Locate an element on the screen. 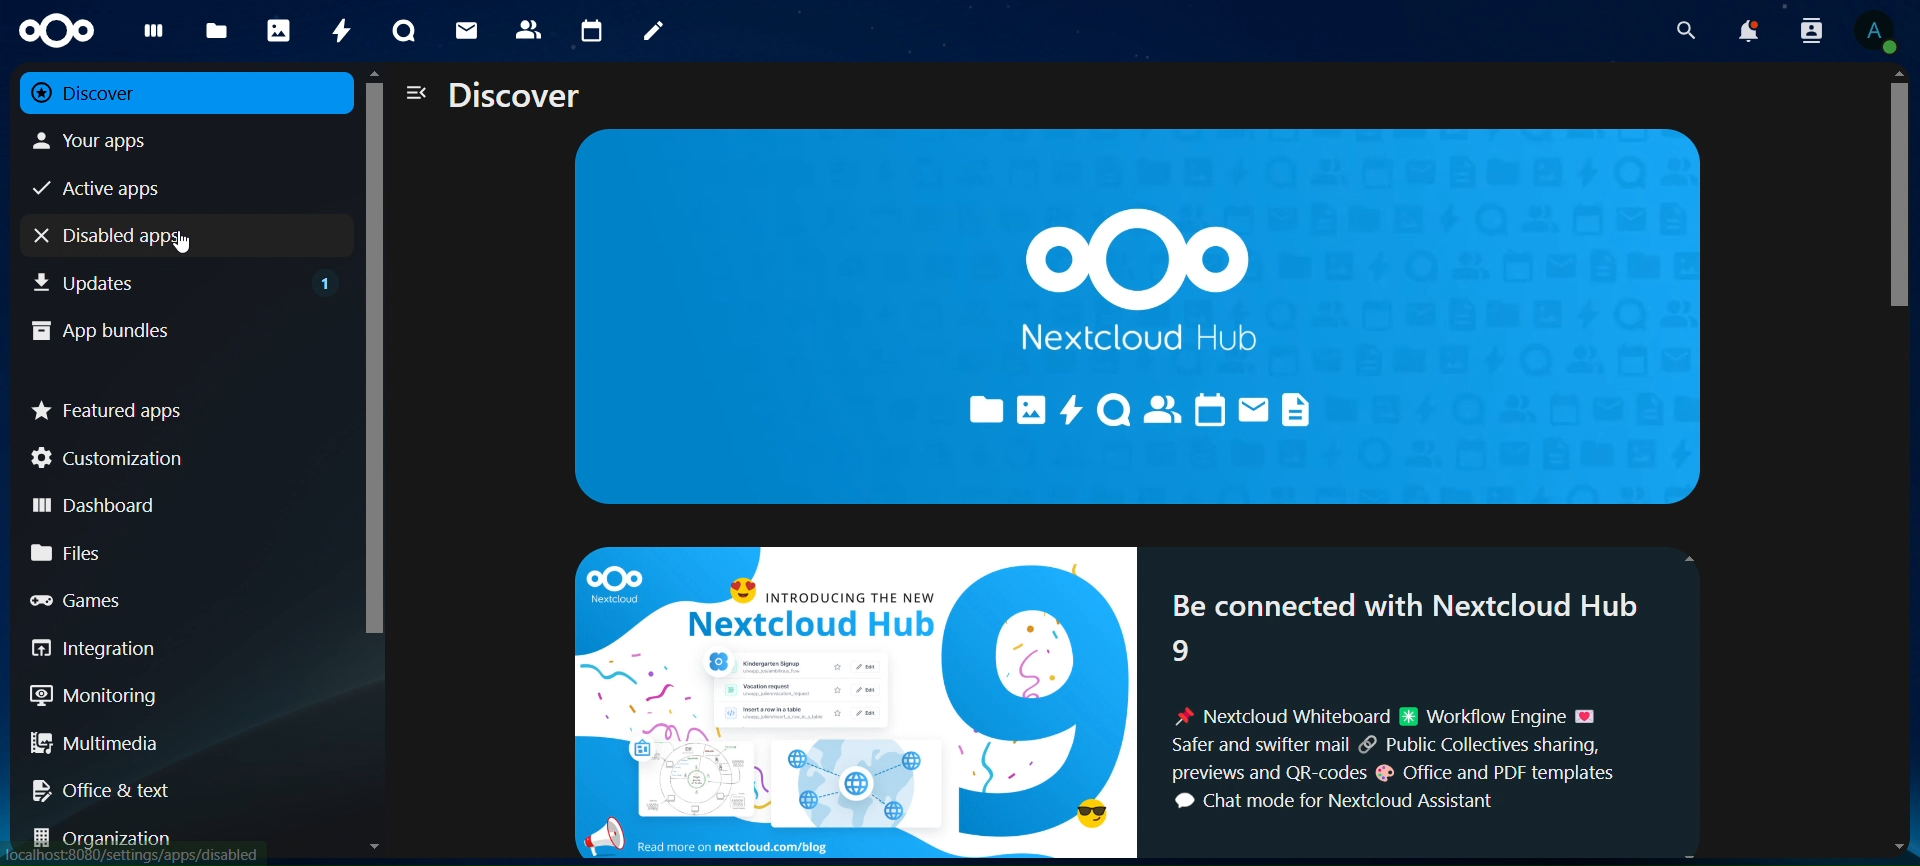 This screenshot has width=1920, height=866. photos is located at coordinates (278, 30).